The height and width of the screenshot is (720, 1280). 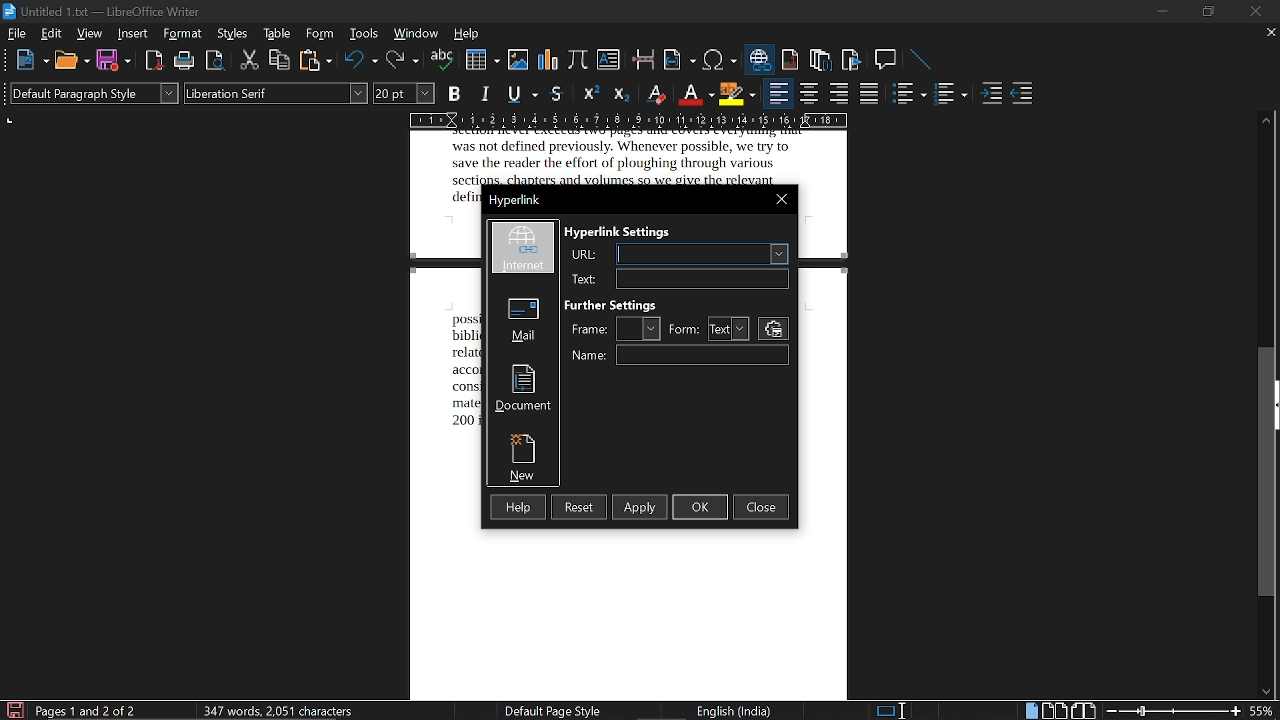 What do you see at coordinates (839, 95) in the screenshot?
I see `align right` at bounding box center [839, 95].